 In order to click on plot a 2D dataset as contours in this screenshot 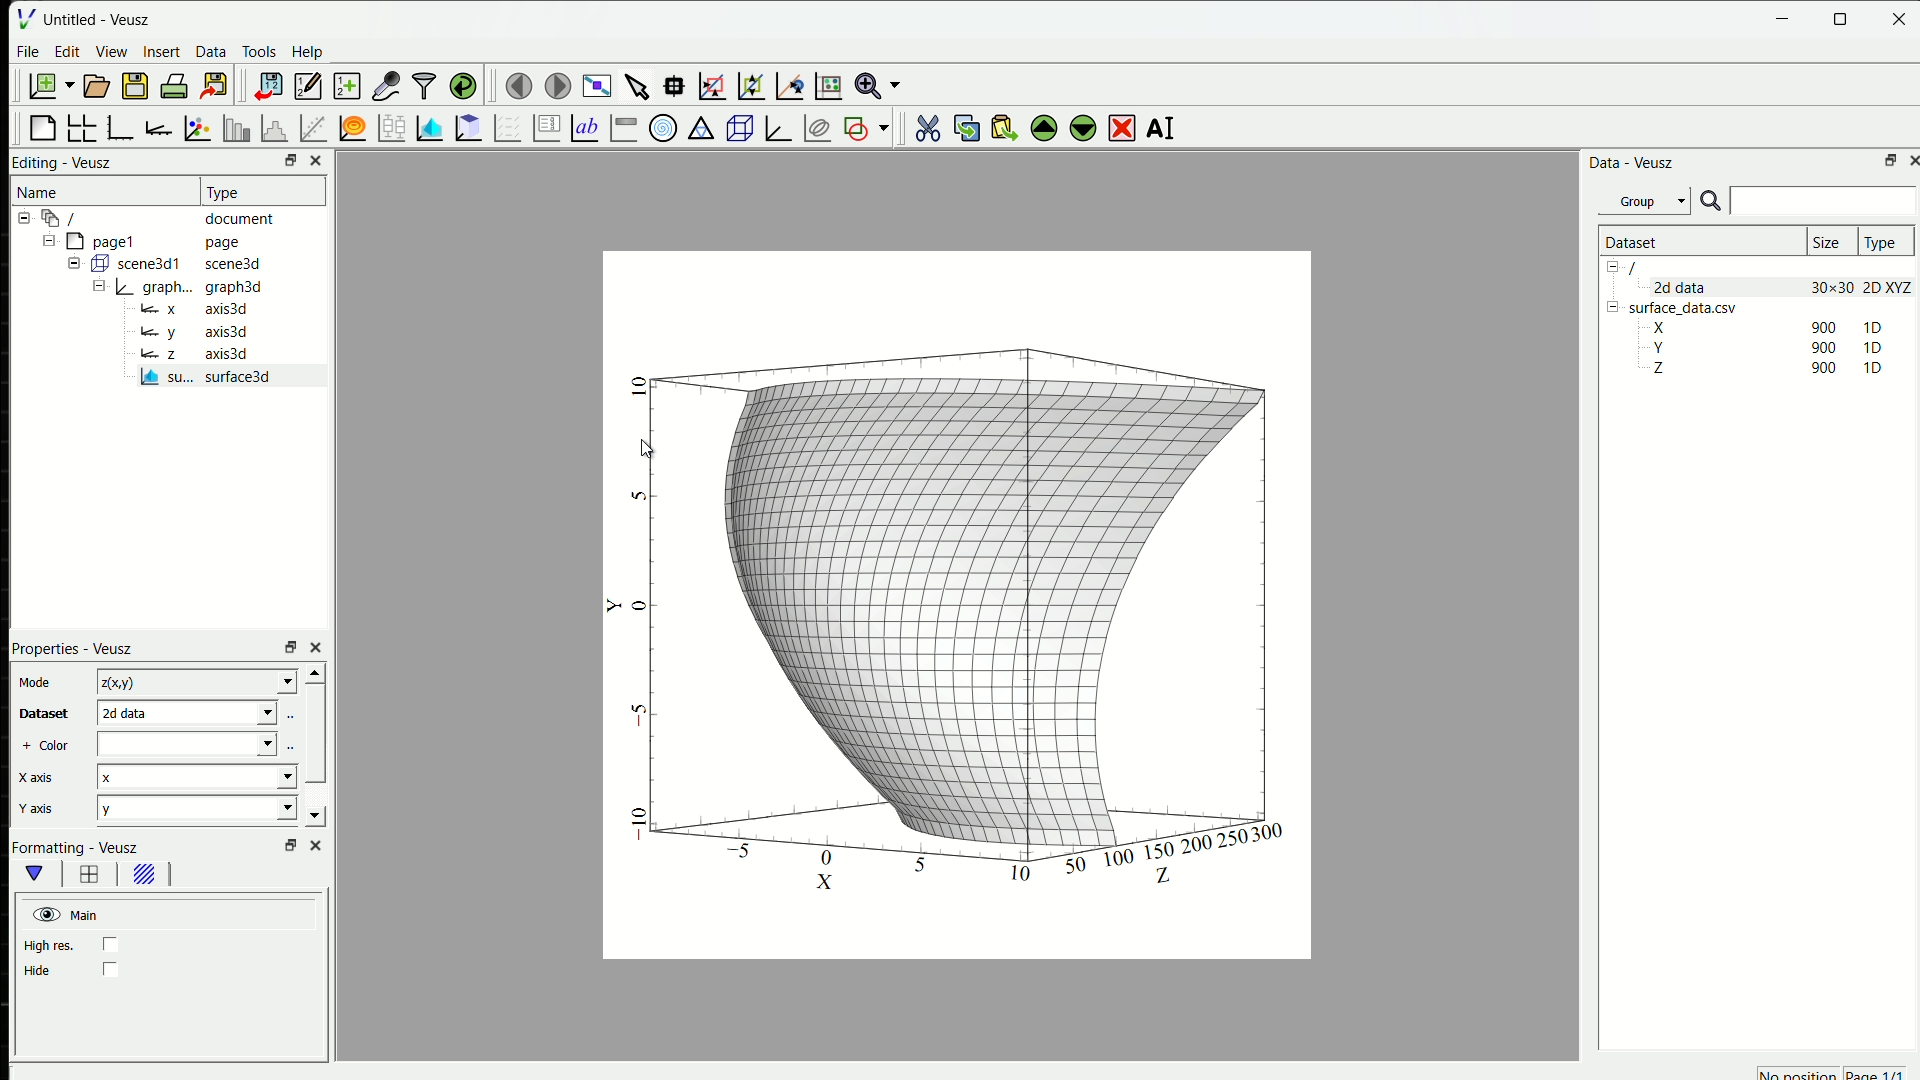, I will do `click(470, 127)`.